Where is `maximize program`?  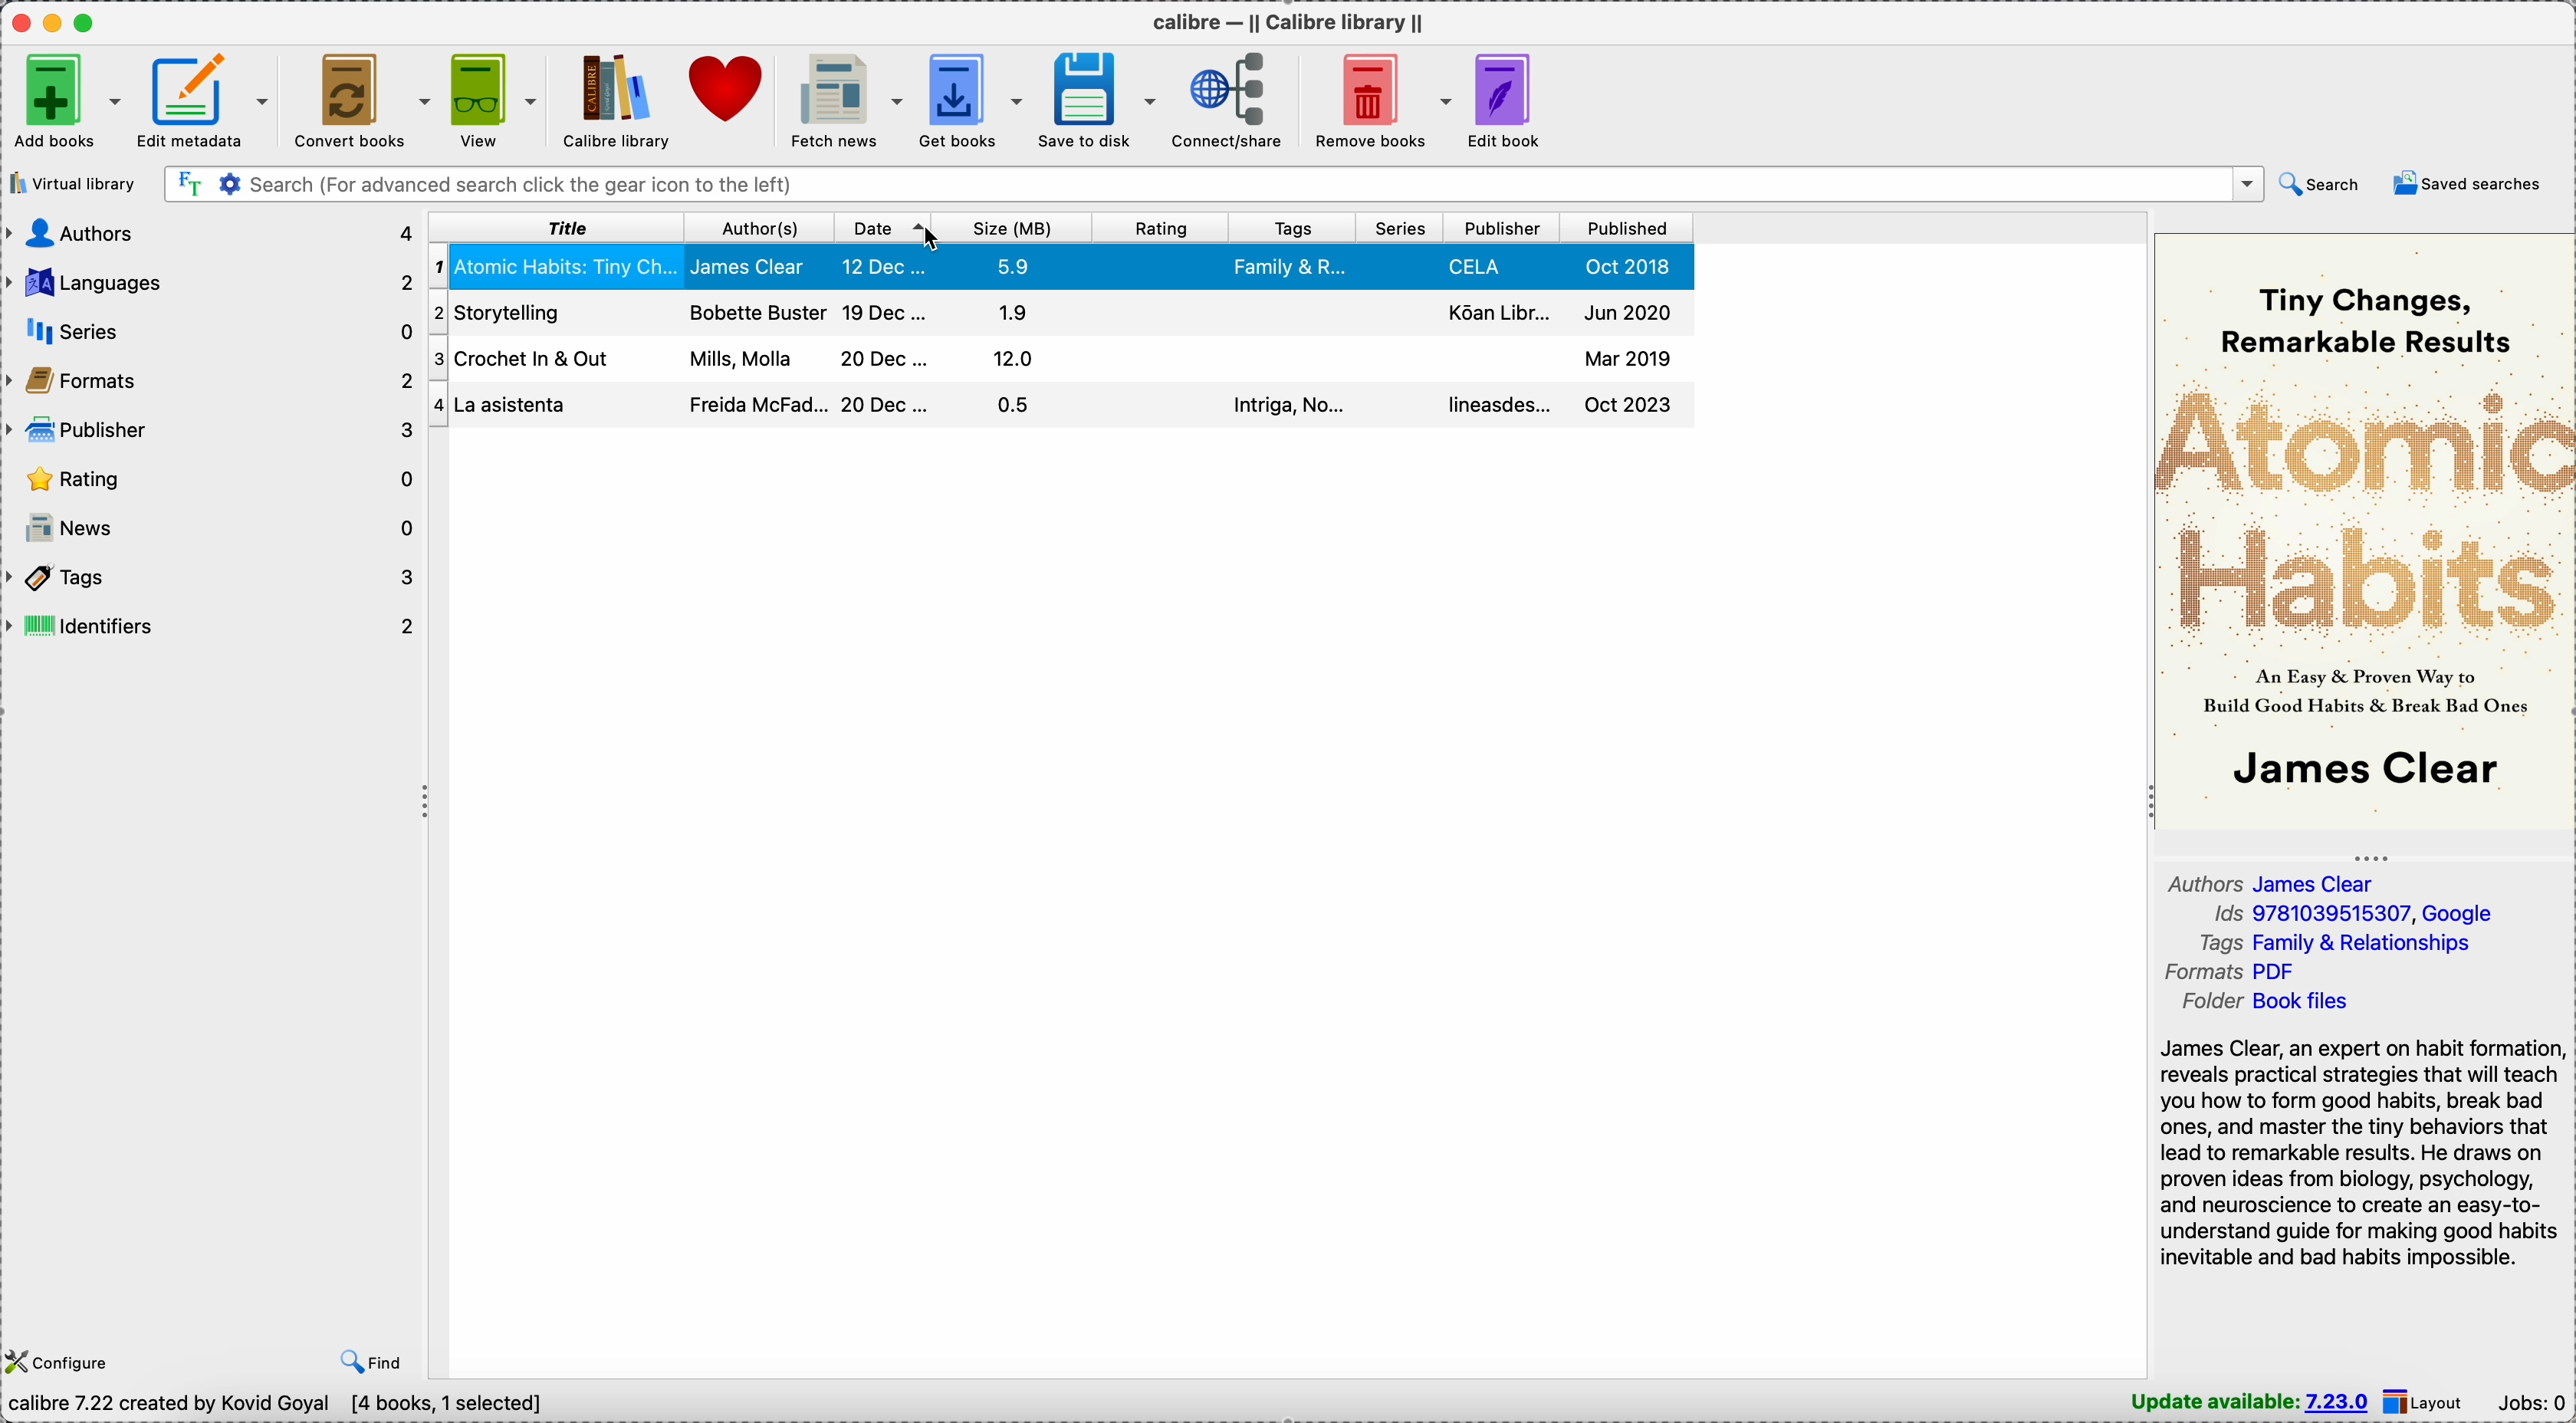 maximize program is located at coordinates (88, 22).